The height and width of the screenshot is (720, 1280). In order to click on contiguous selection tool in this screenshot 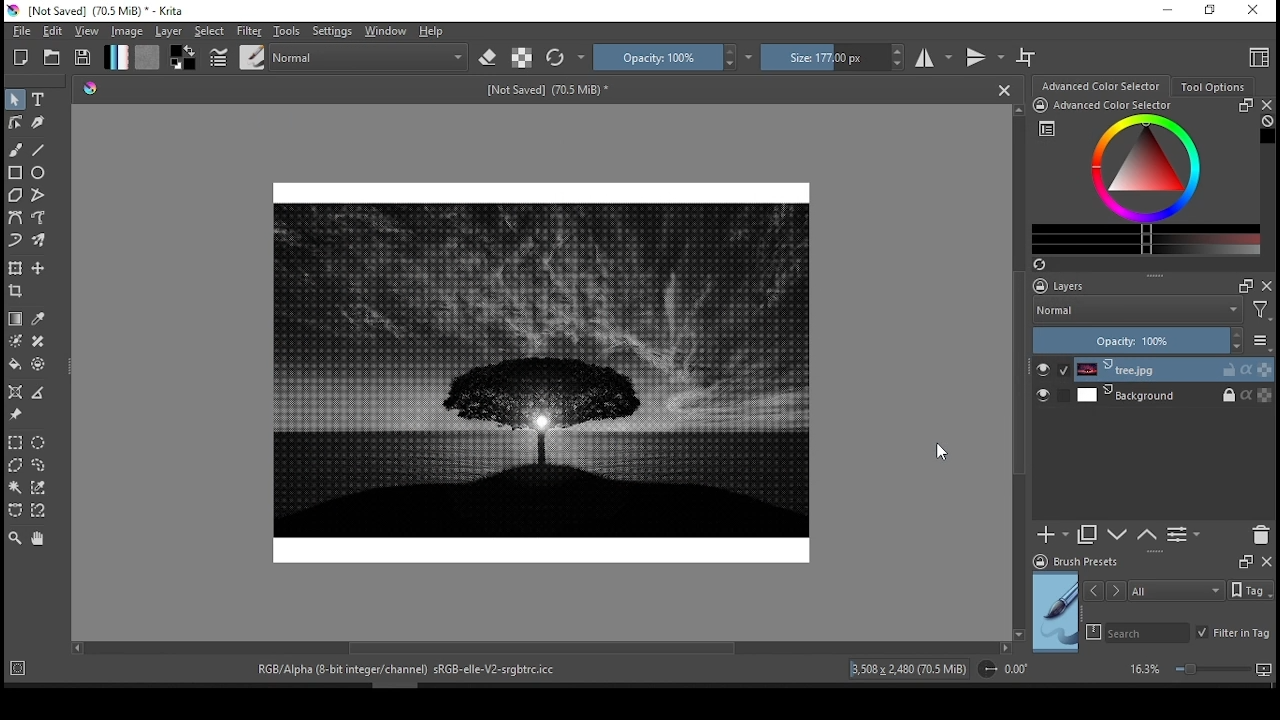, I will do `click(15, 487)`.